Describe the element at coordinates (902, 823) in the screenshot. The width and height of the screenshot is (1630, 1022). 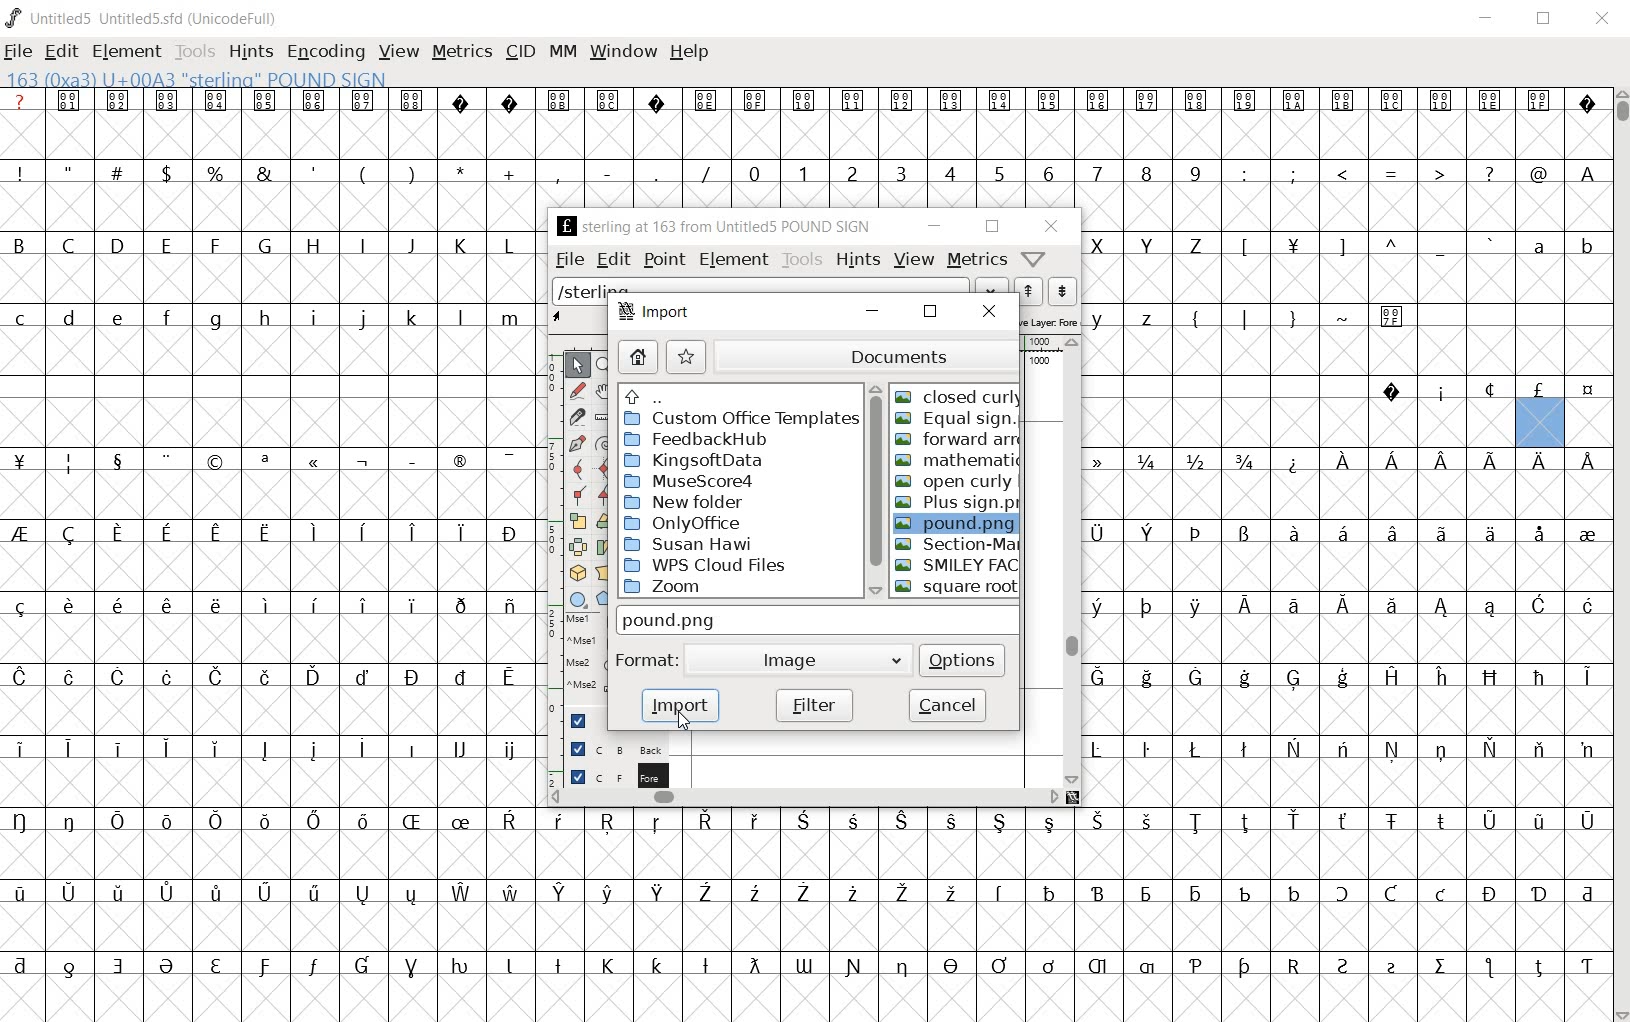
I see `Symbol` at that location.